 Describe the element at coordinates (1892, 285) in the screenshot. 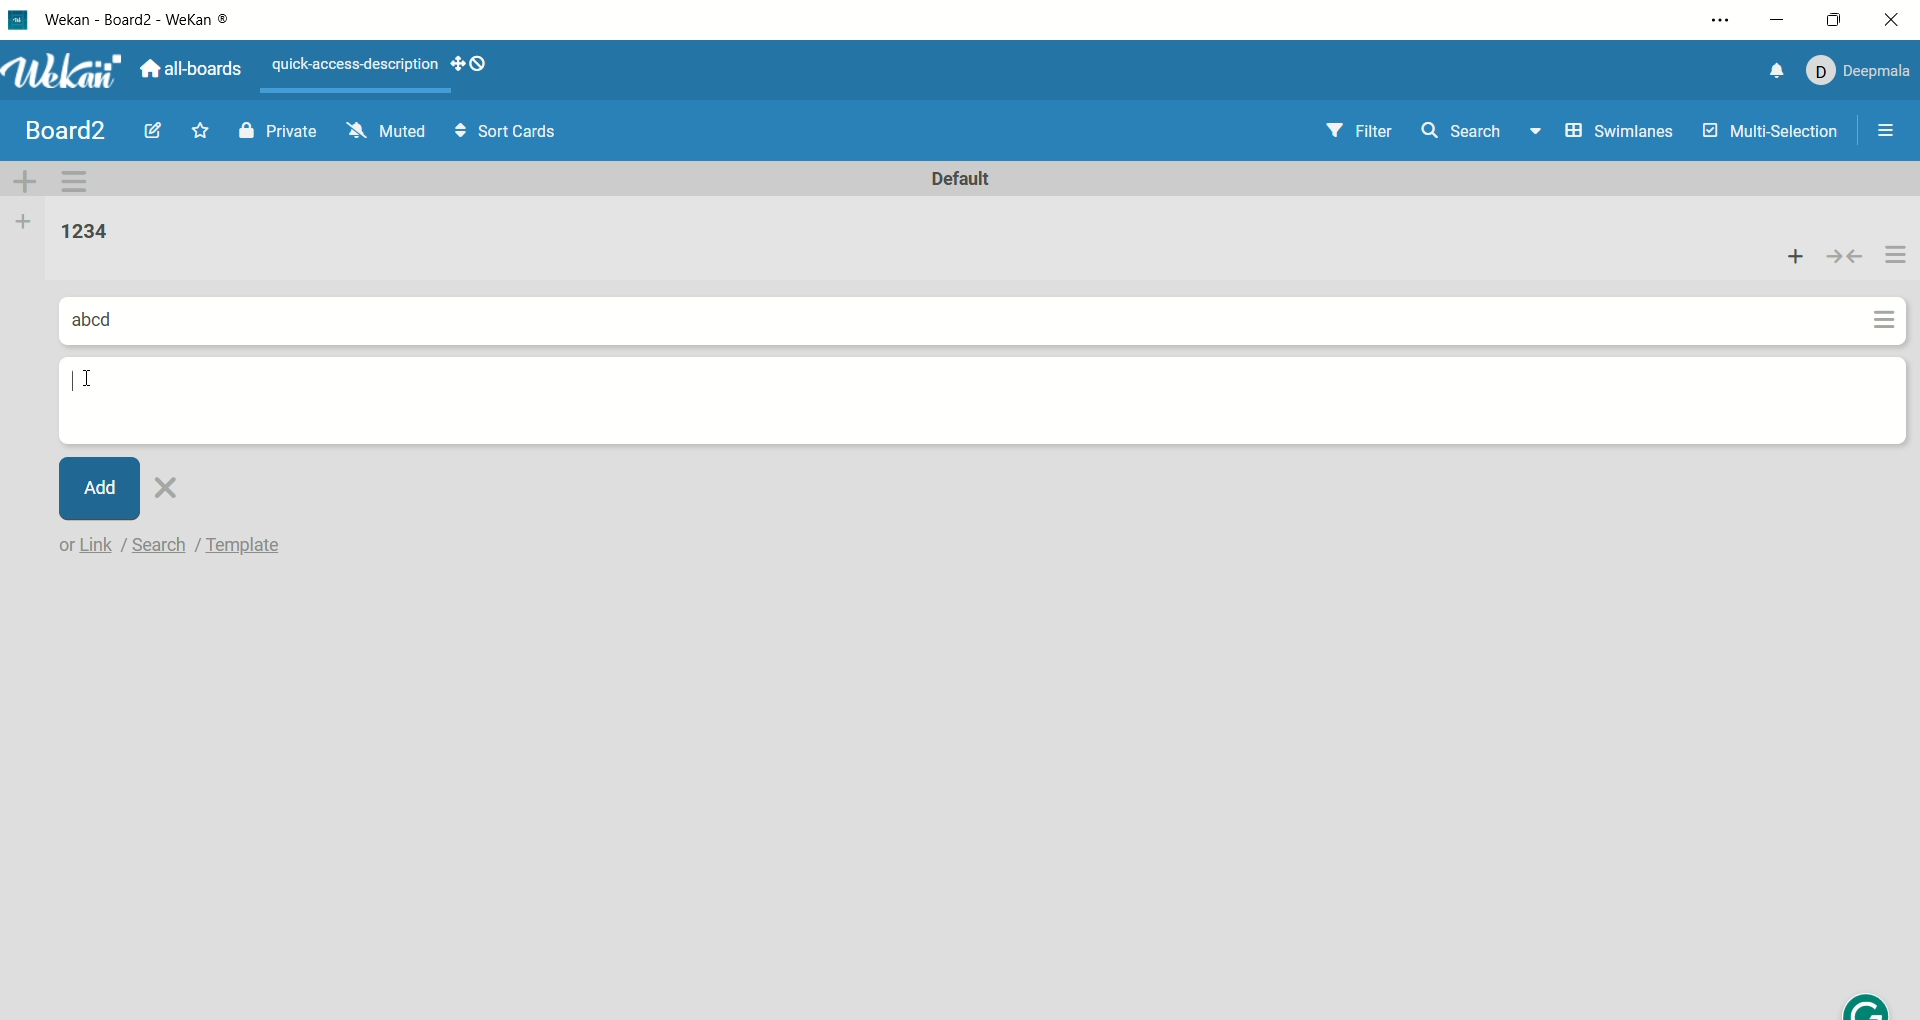

I see `actions` at that location.